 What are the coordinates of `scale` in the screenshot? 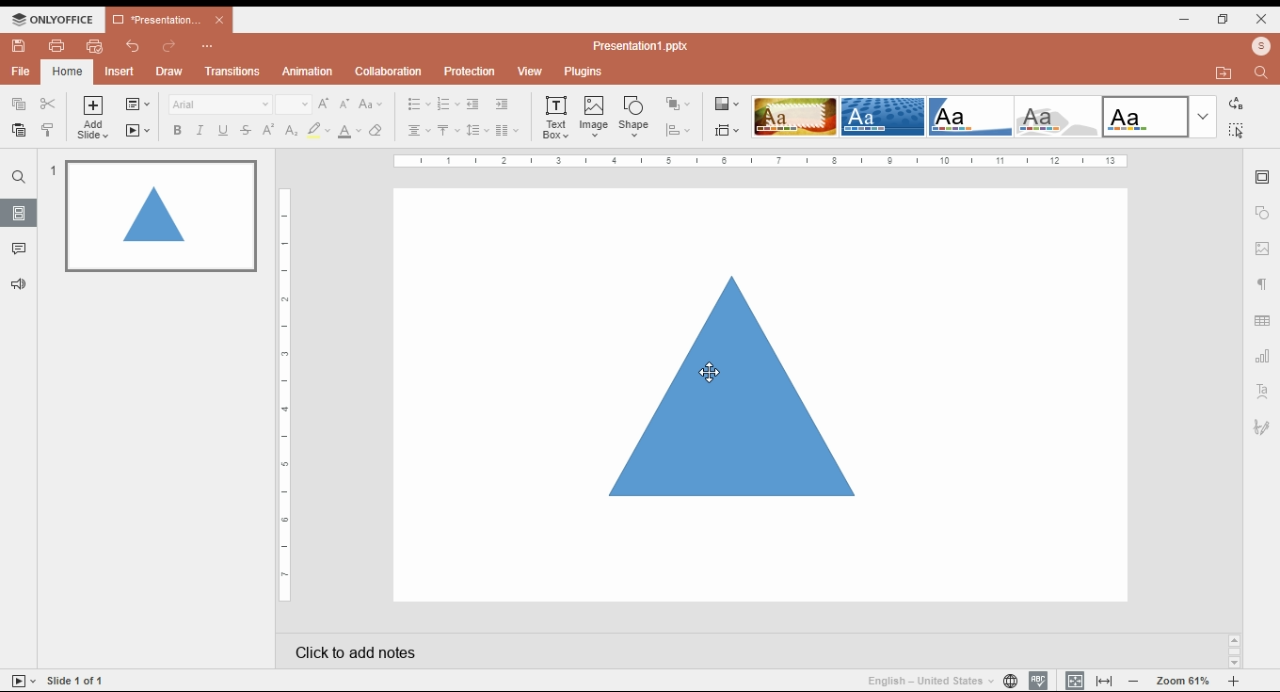 It's located at (759, 161).